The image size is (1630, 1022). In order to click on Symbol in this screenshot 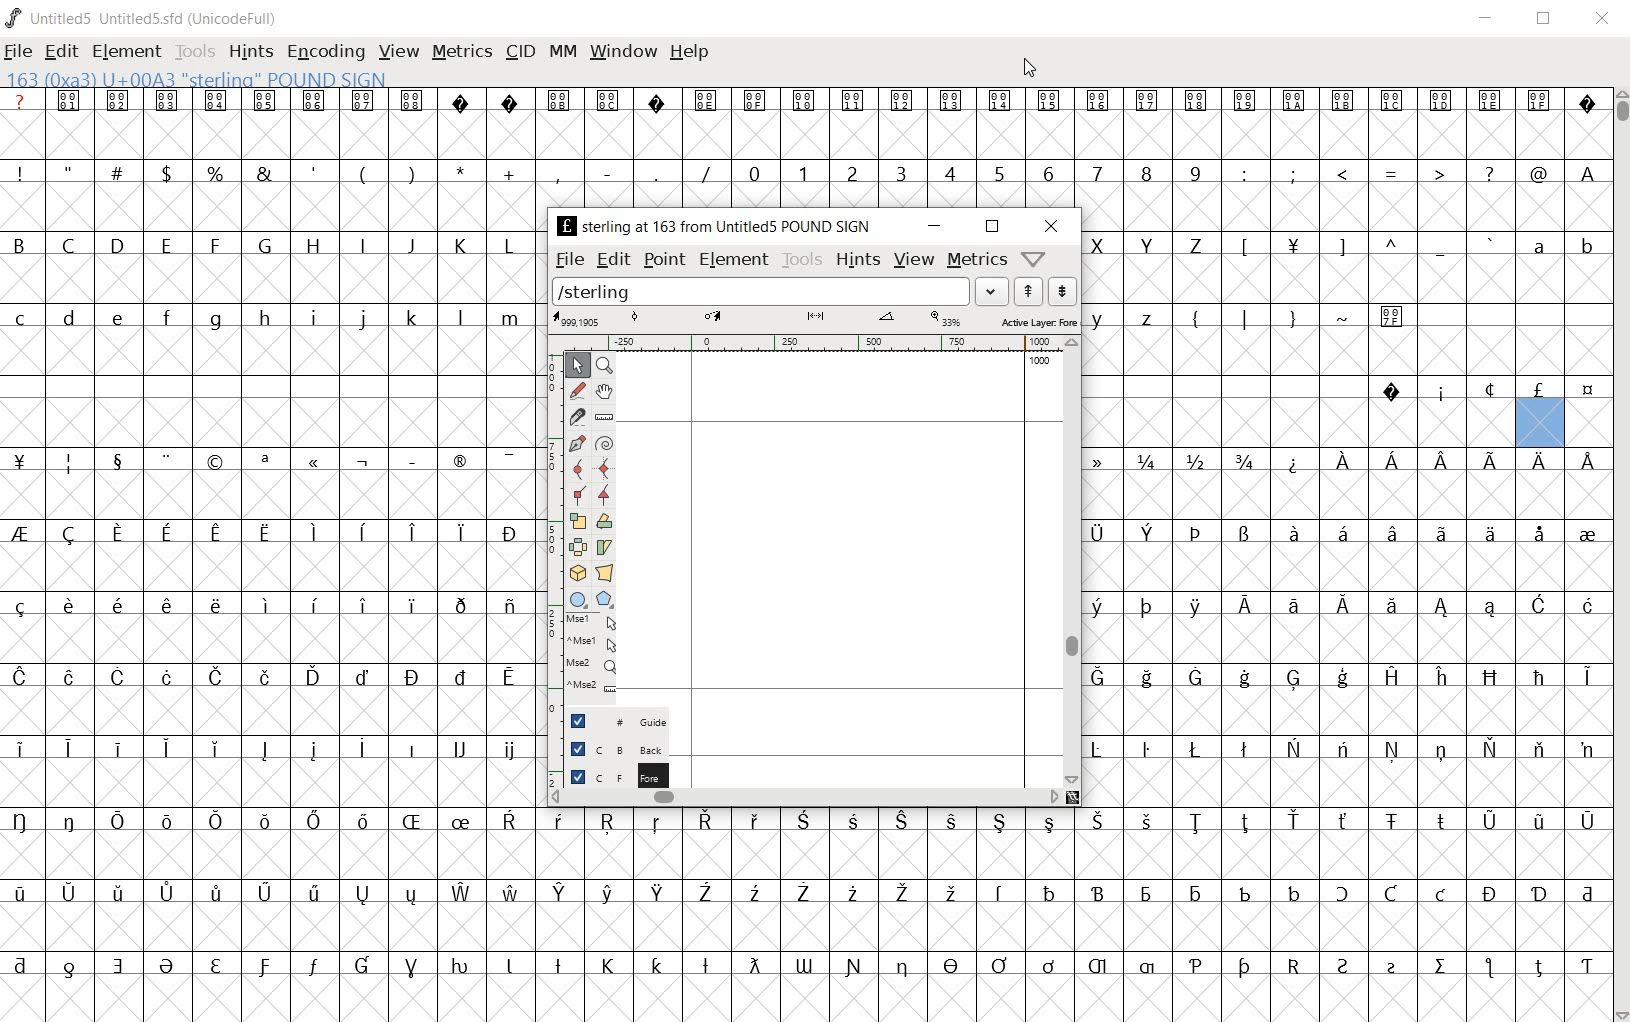, I will do `click(1390, 894)`.